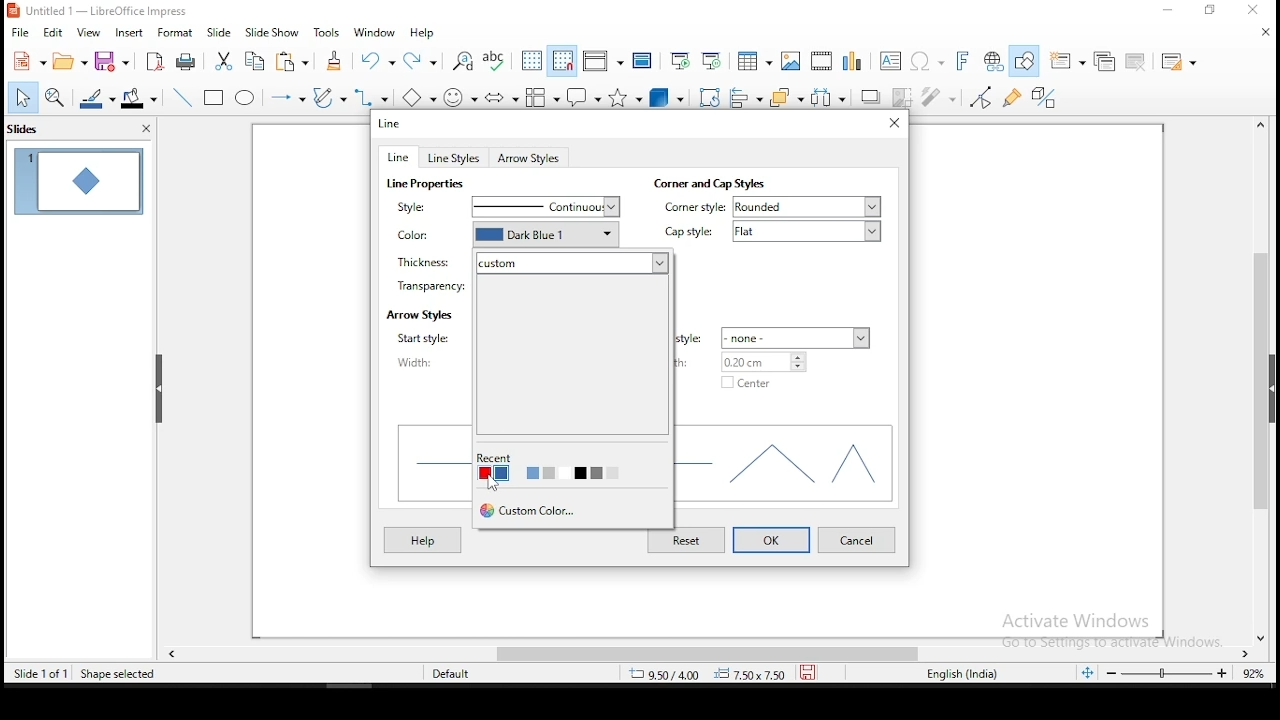  What do you see at coordinates (427, 363) in the screenshot?
I see `width` at bounding box center [427, 363].